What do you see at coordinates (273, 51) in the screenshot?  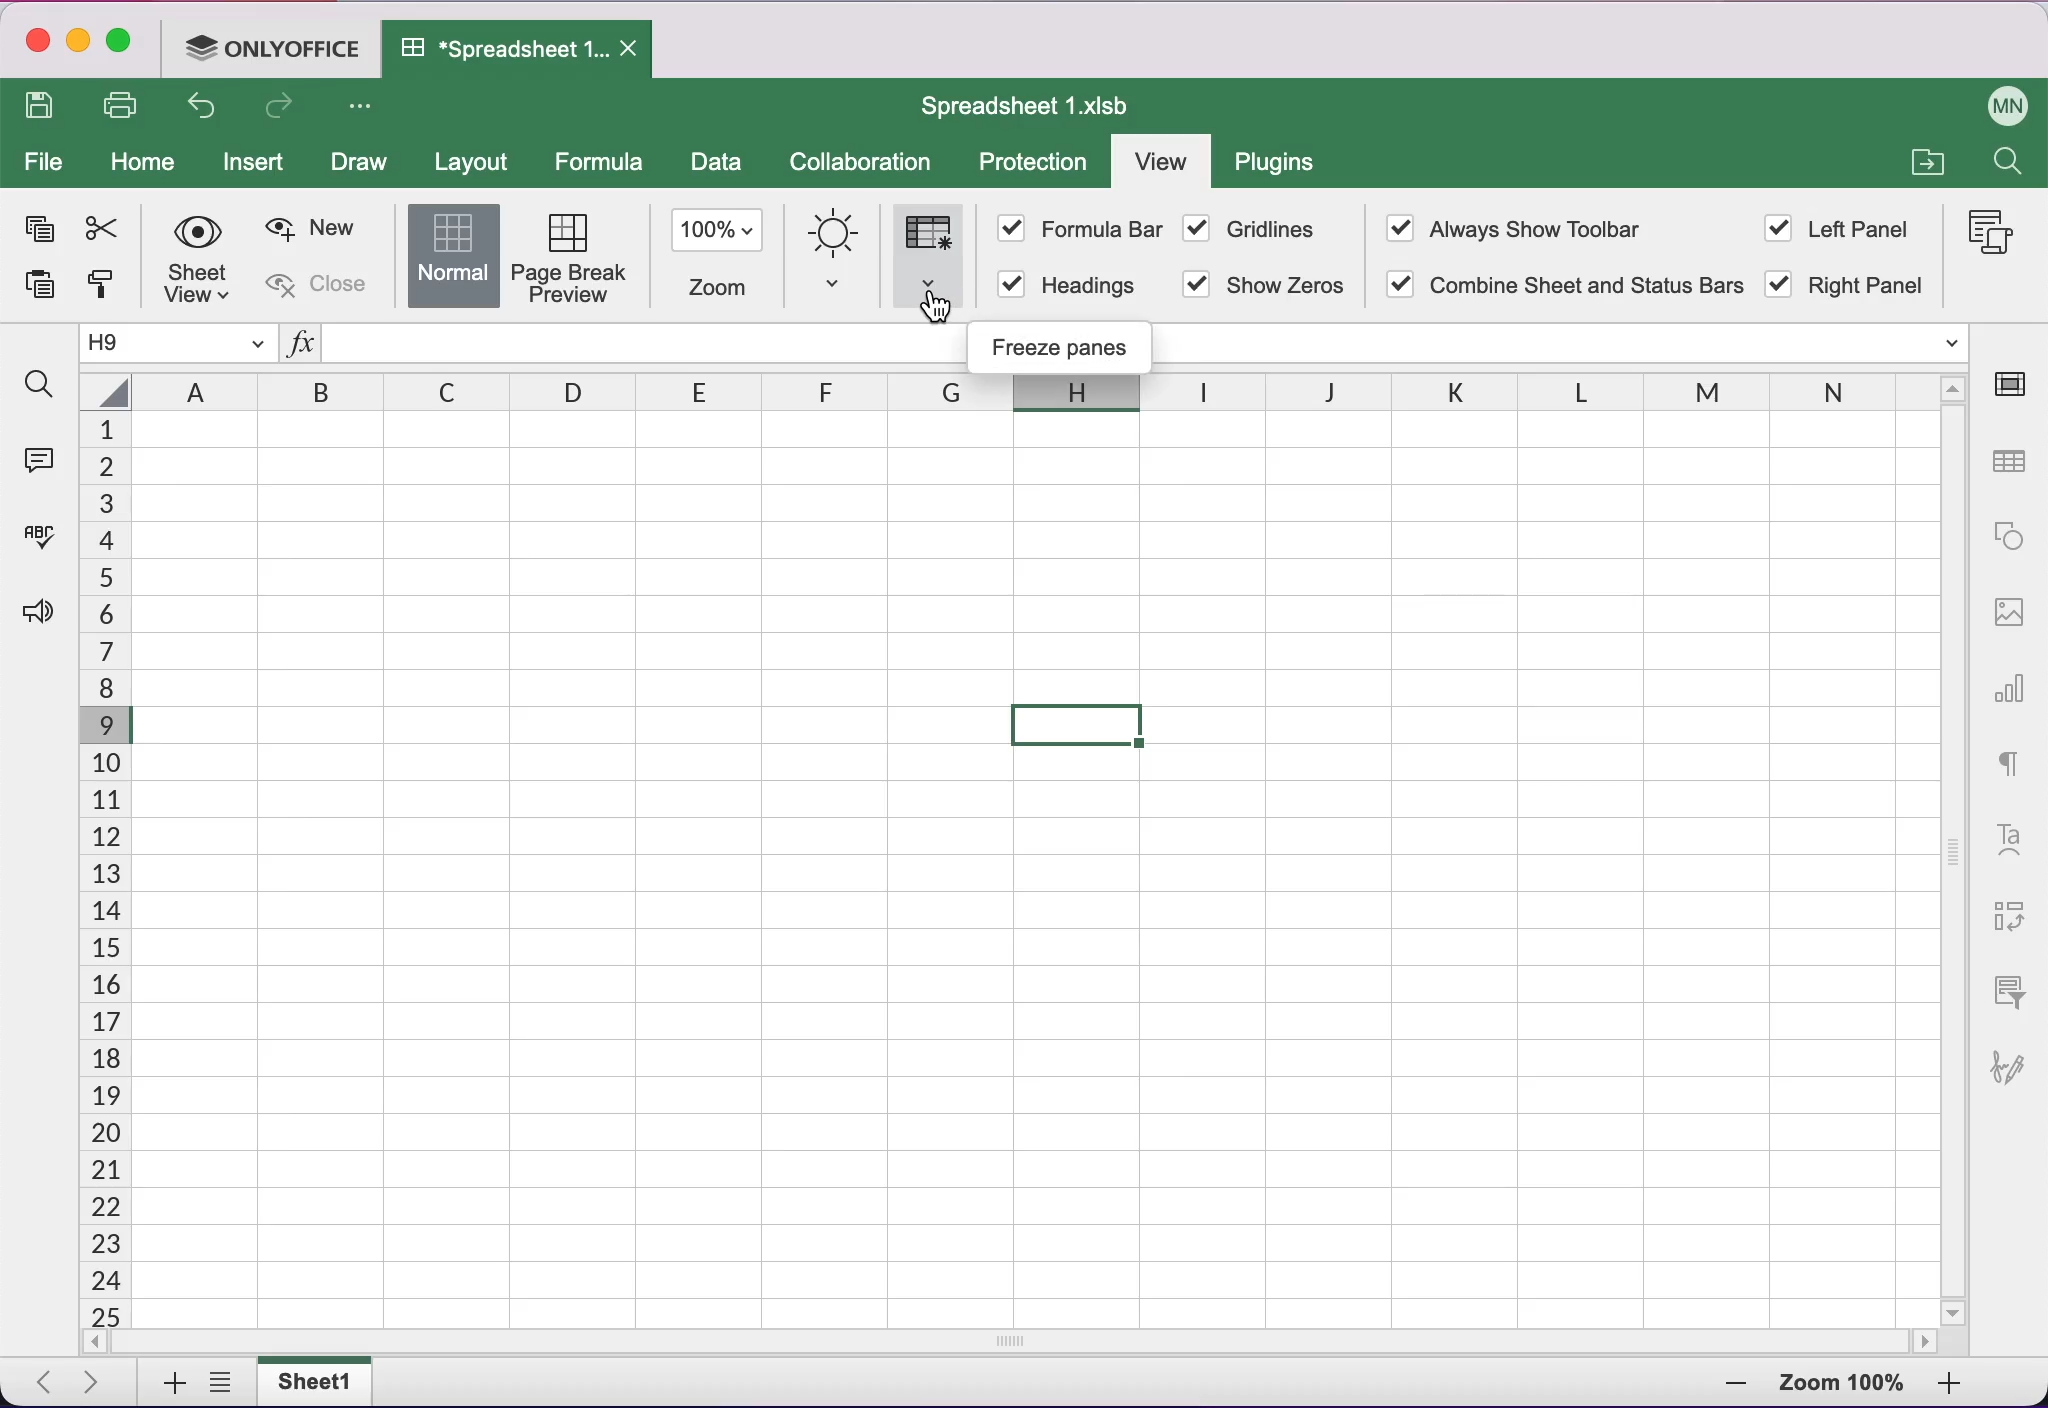 I see `onlyoffice` at bounding box center [273, 51].